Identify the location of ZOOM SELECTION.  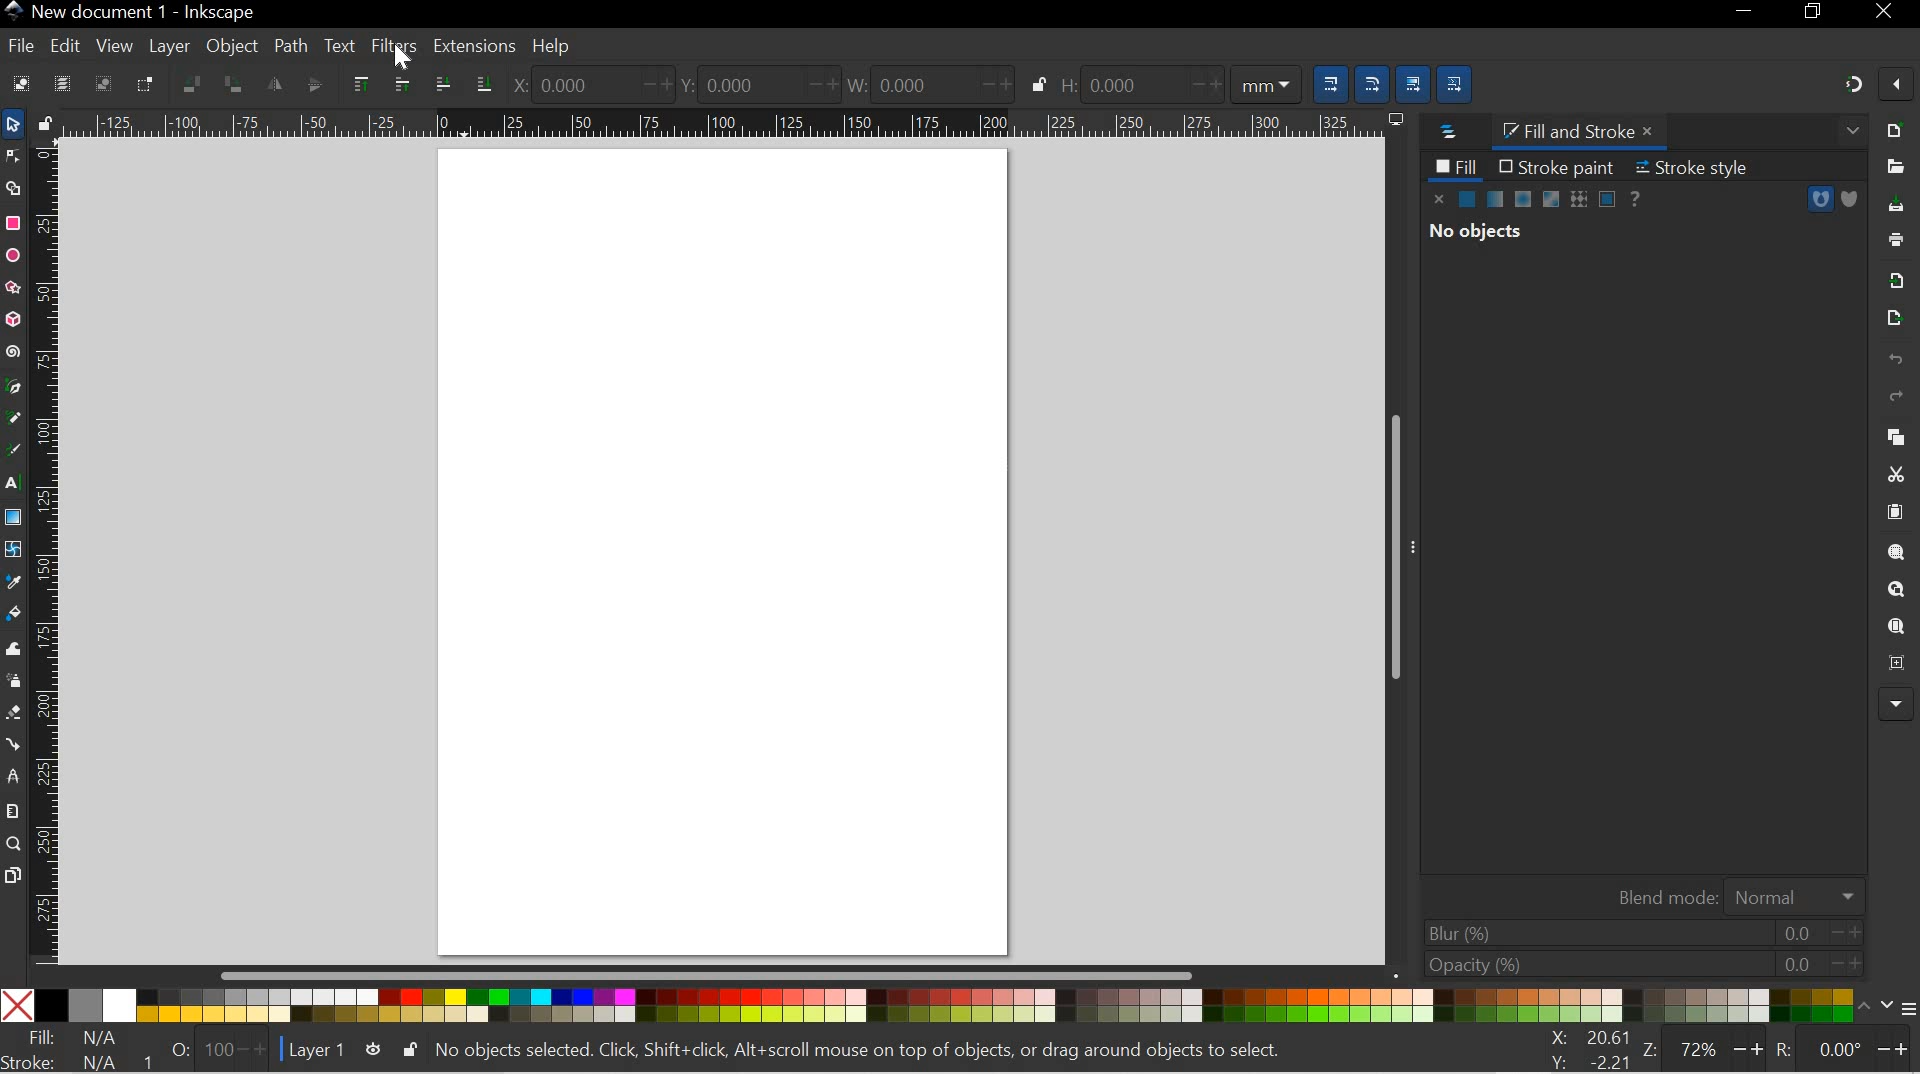
(1898, 552).